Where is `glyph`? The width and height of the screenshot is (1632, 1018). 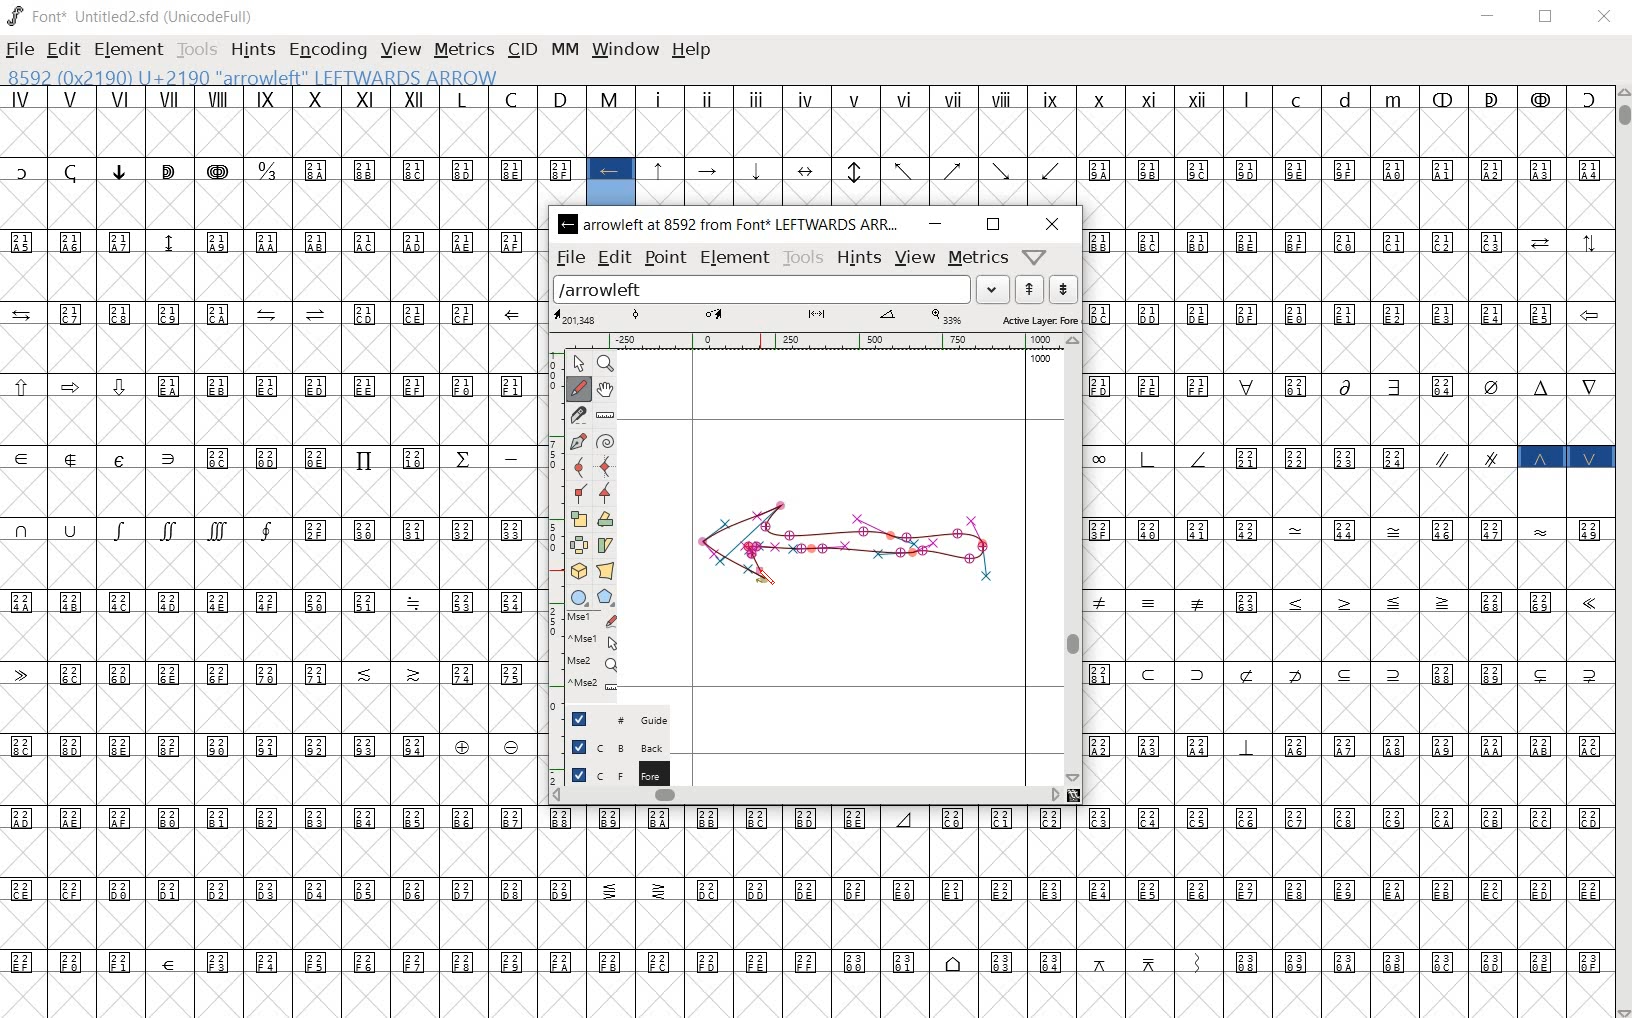
glyph is located at coordinates (813, 912).